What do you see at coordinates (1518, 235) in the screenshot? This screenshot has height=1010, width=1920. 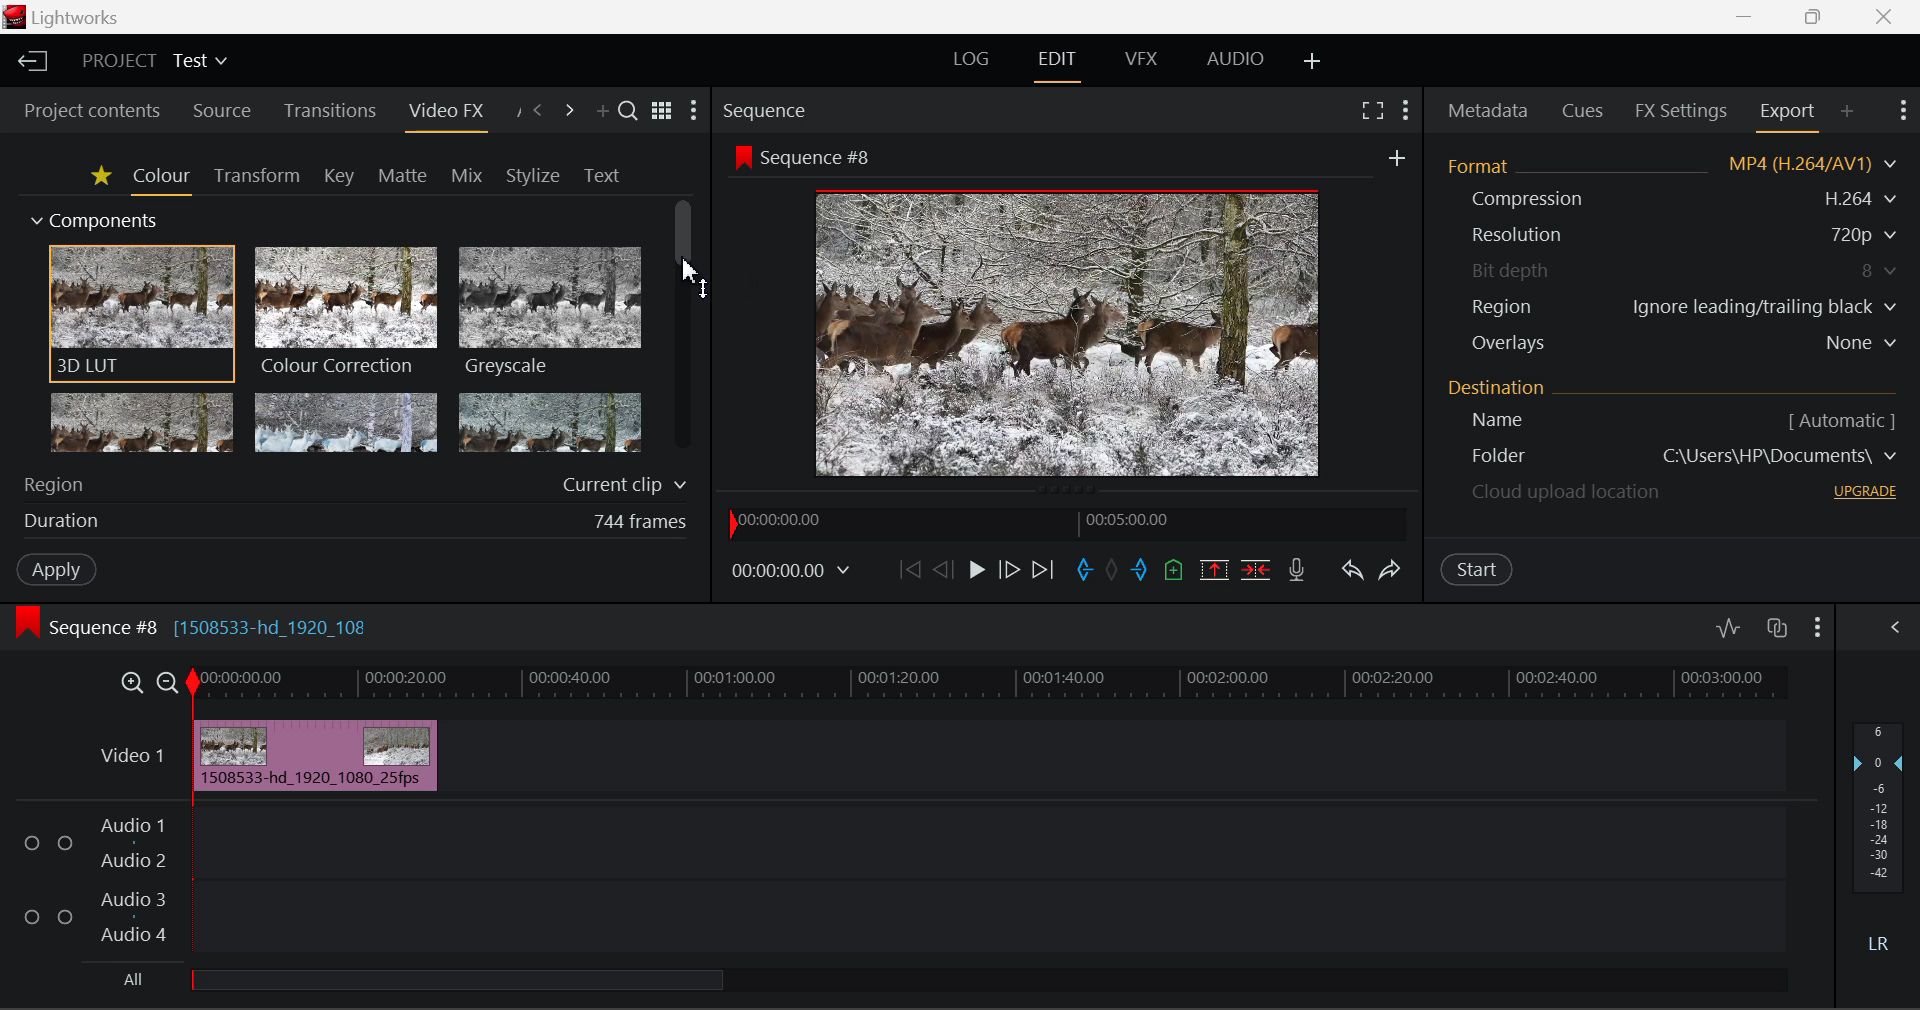 I see `Resolution` at bounding box center [1518, 235].